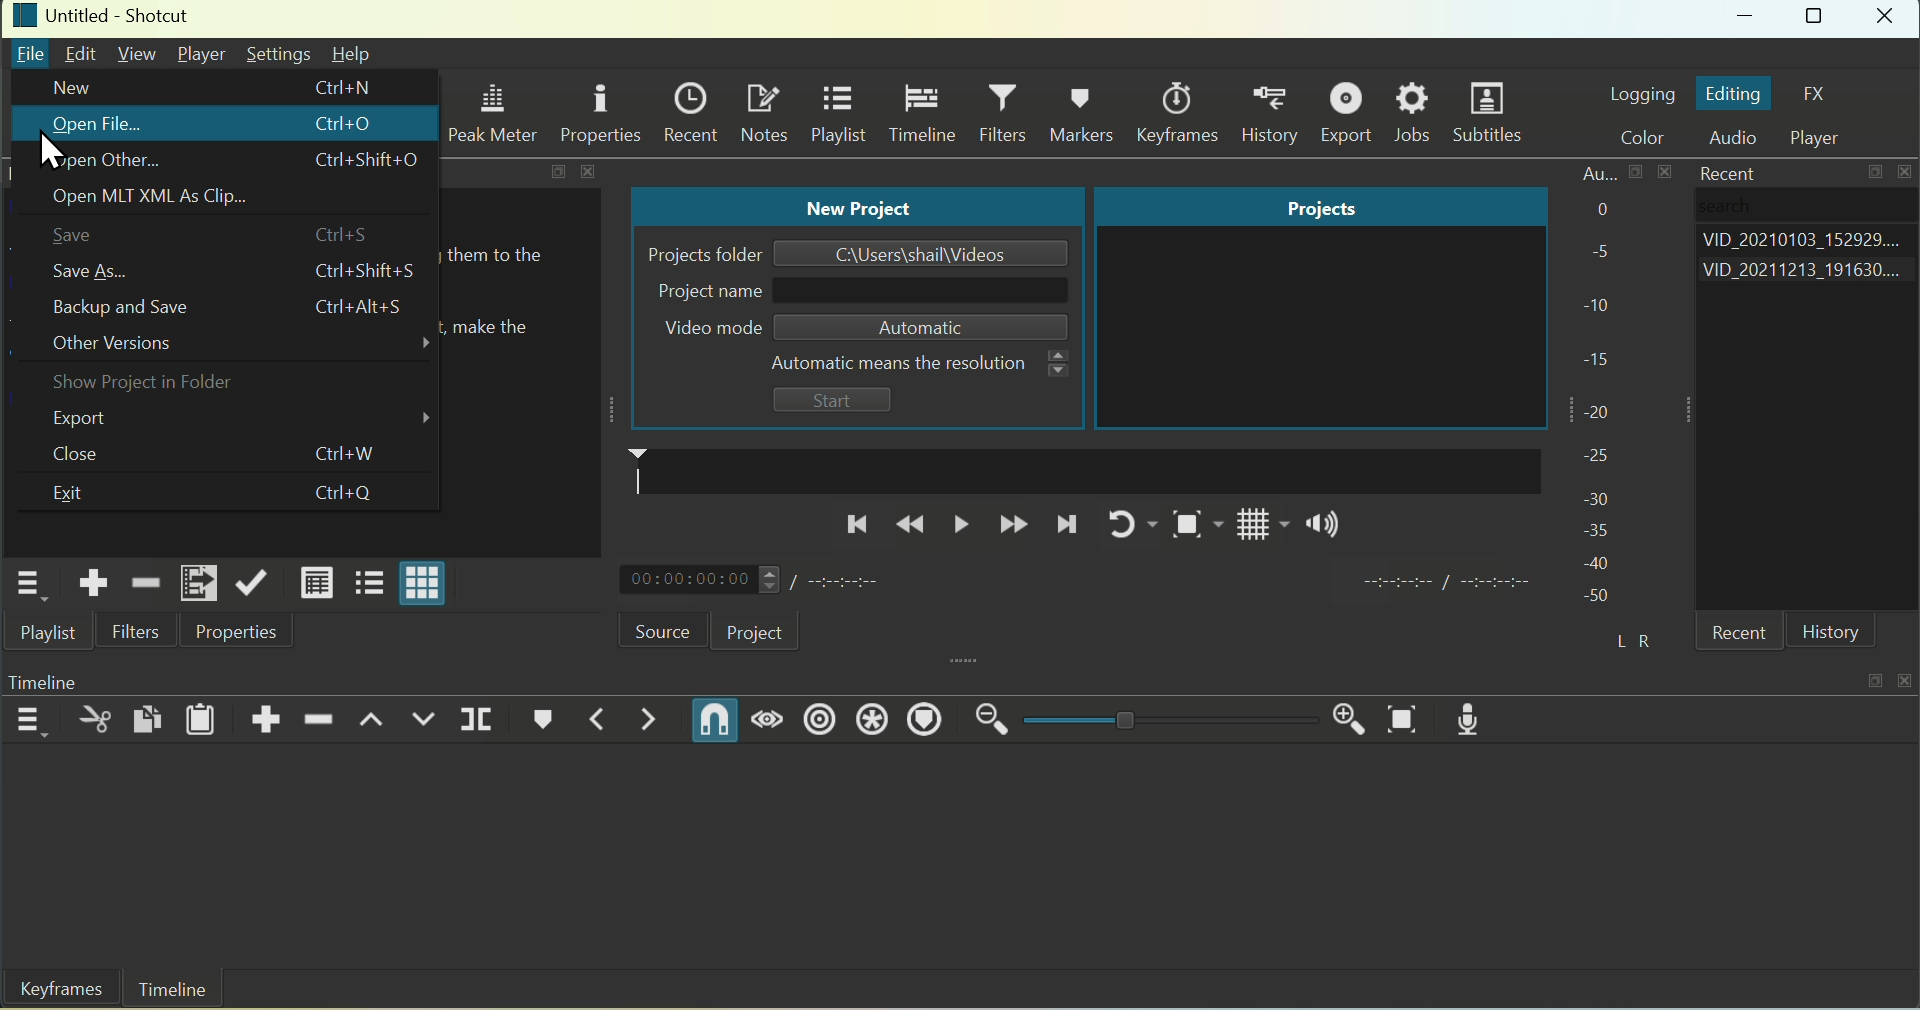 The image size is (1920, 1010). I want to click on View as tiles, so click(367, 585).